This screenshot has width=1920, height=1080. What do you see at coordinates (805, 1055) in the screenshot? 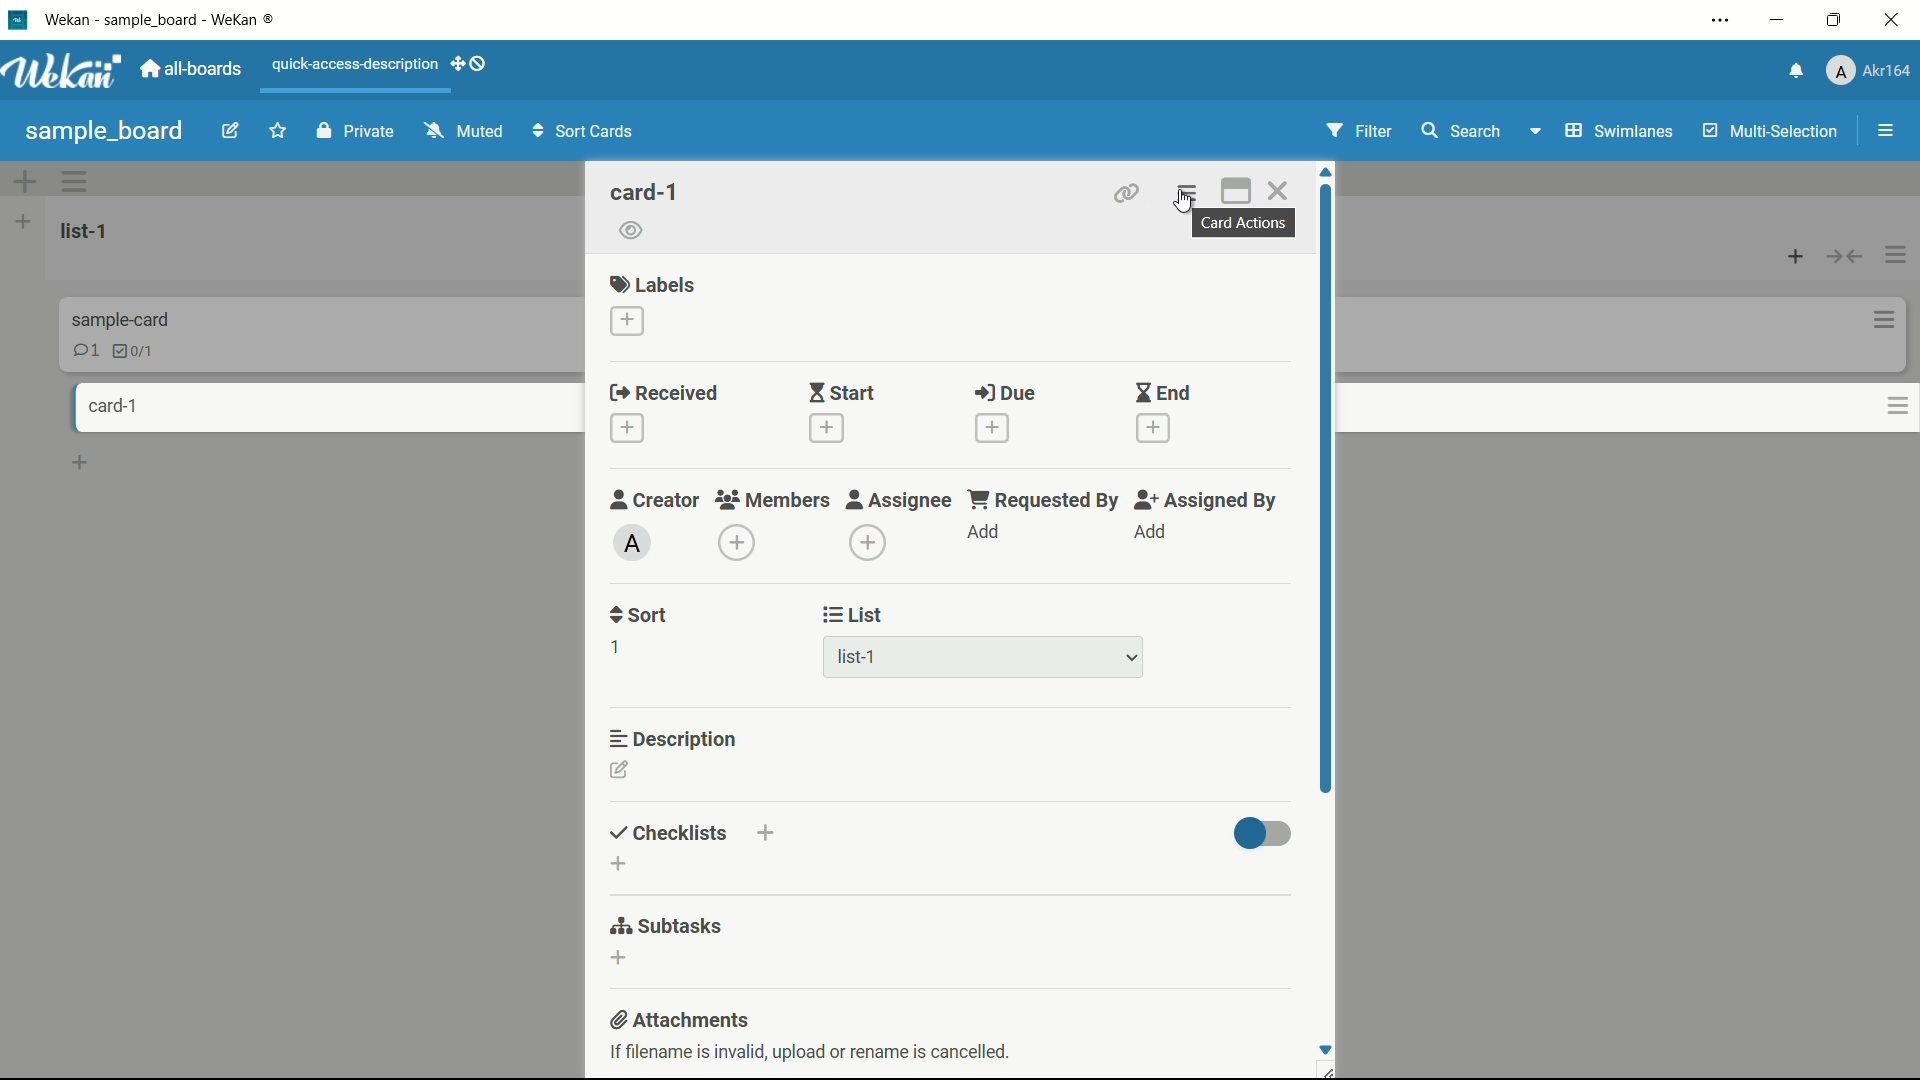
I see `if filename is invalid upload or rename is cancelled.` at bounding box center [805, 1055].